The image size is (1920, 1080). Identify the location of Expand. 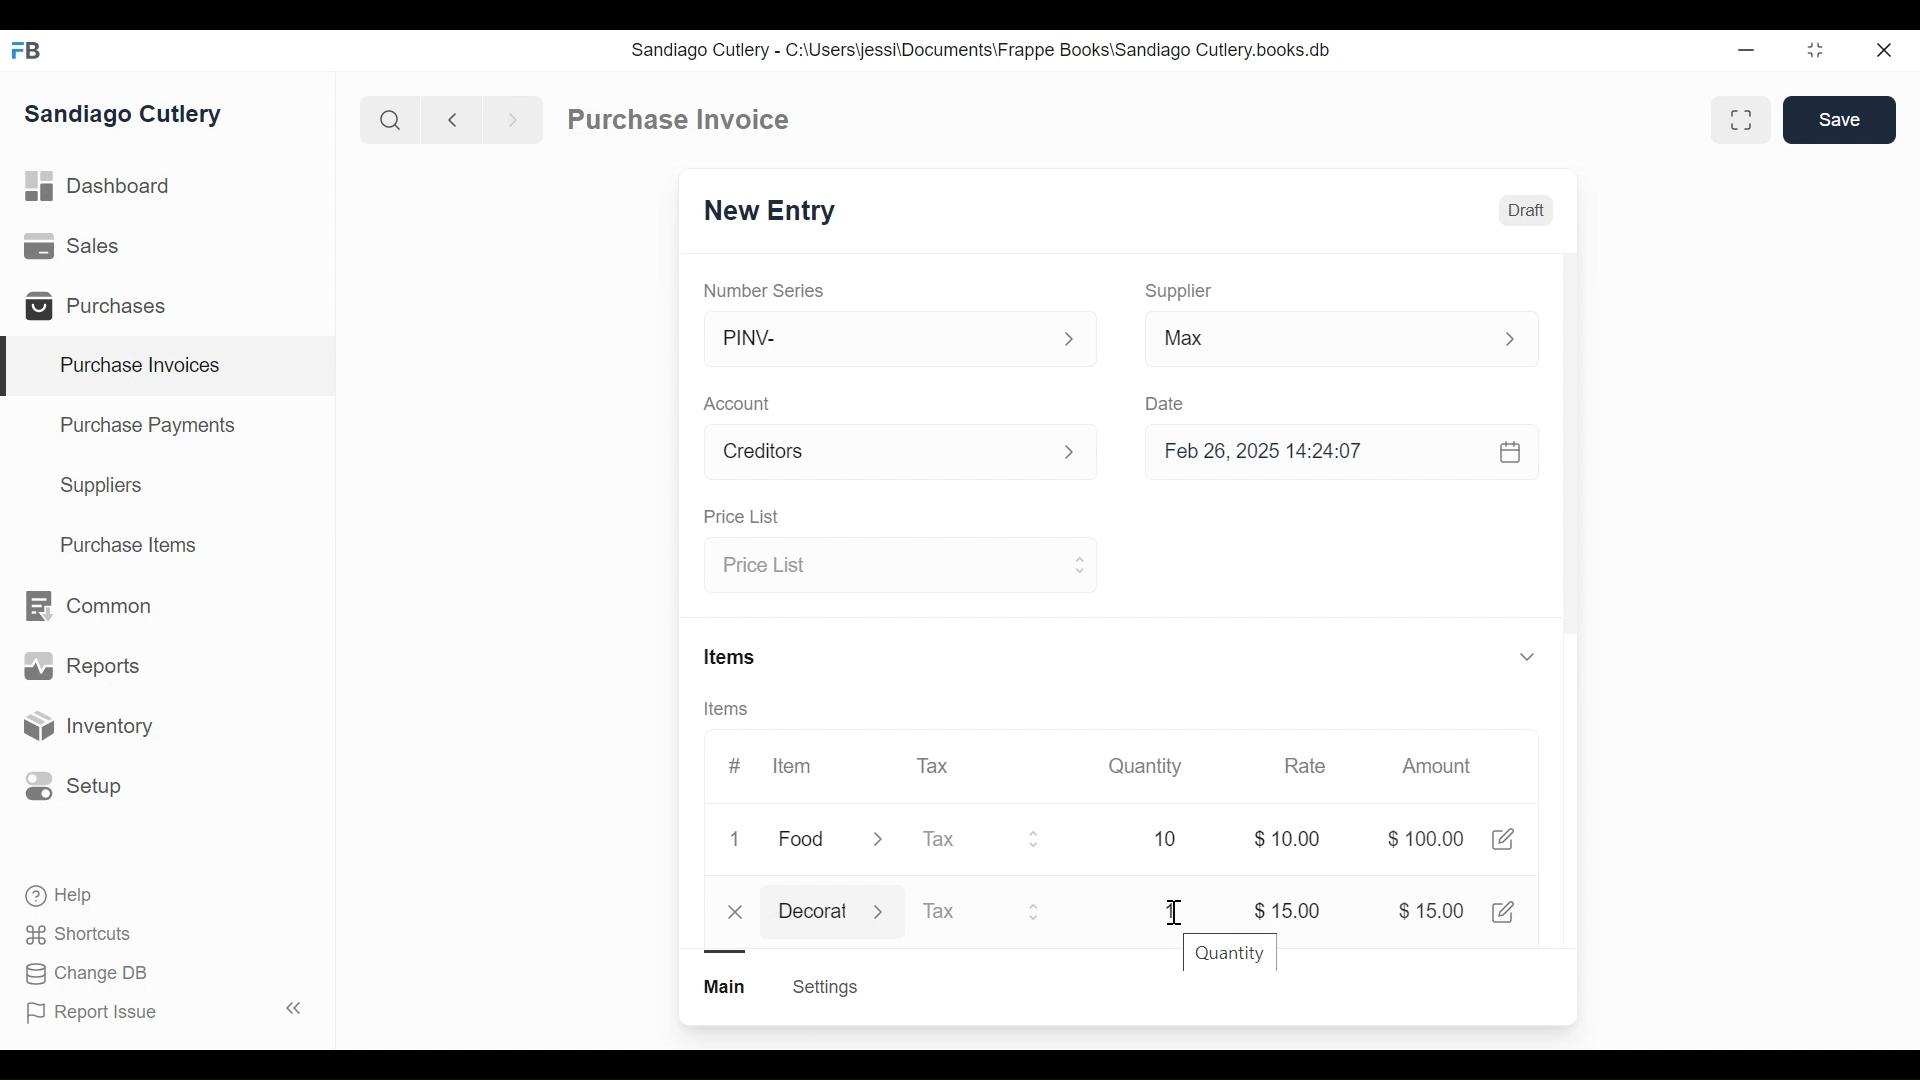
(1510, 339).